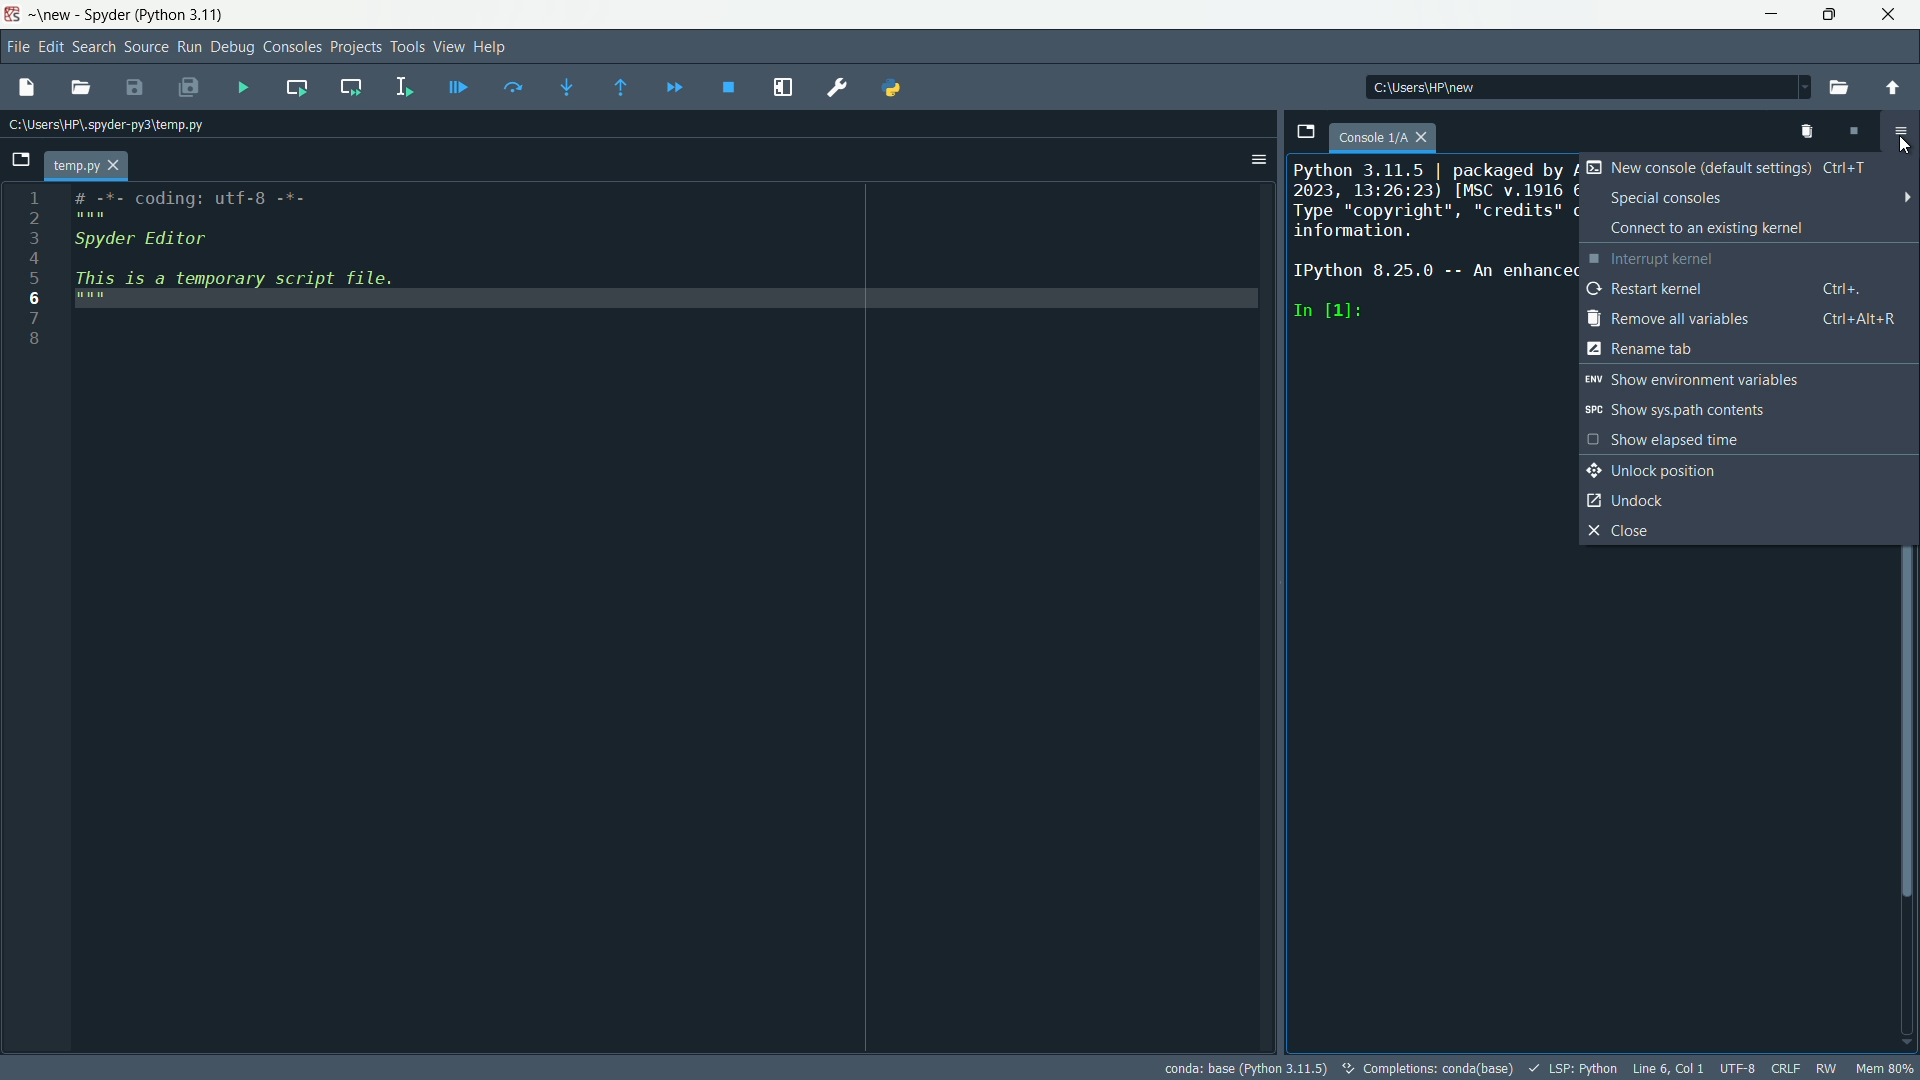 Image resolution: width=1920 pixels, height=1080 pixels. I want to click on run menu, so click(189, 46).